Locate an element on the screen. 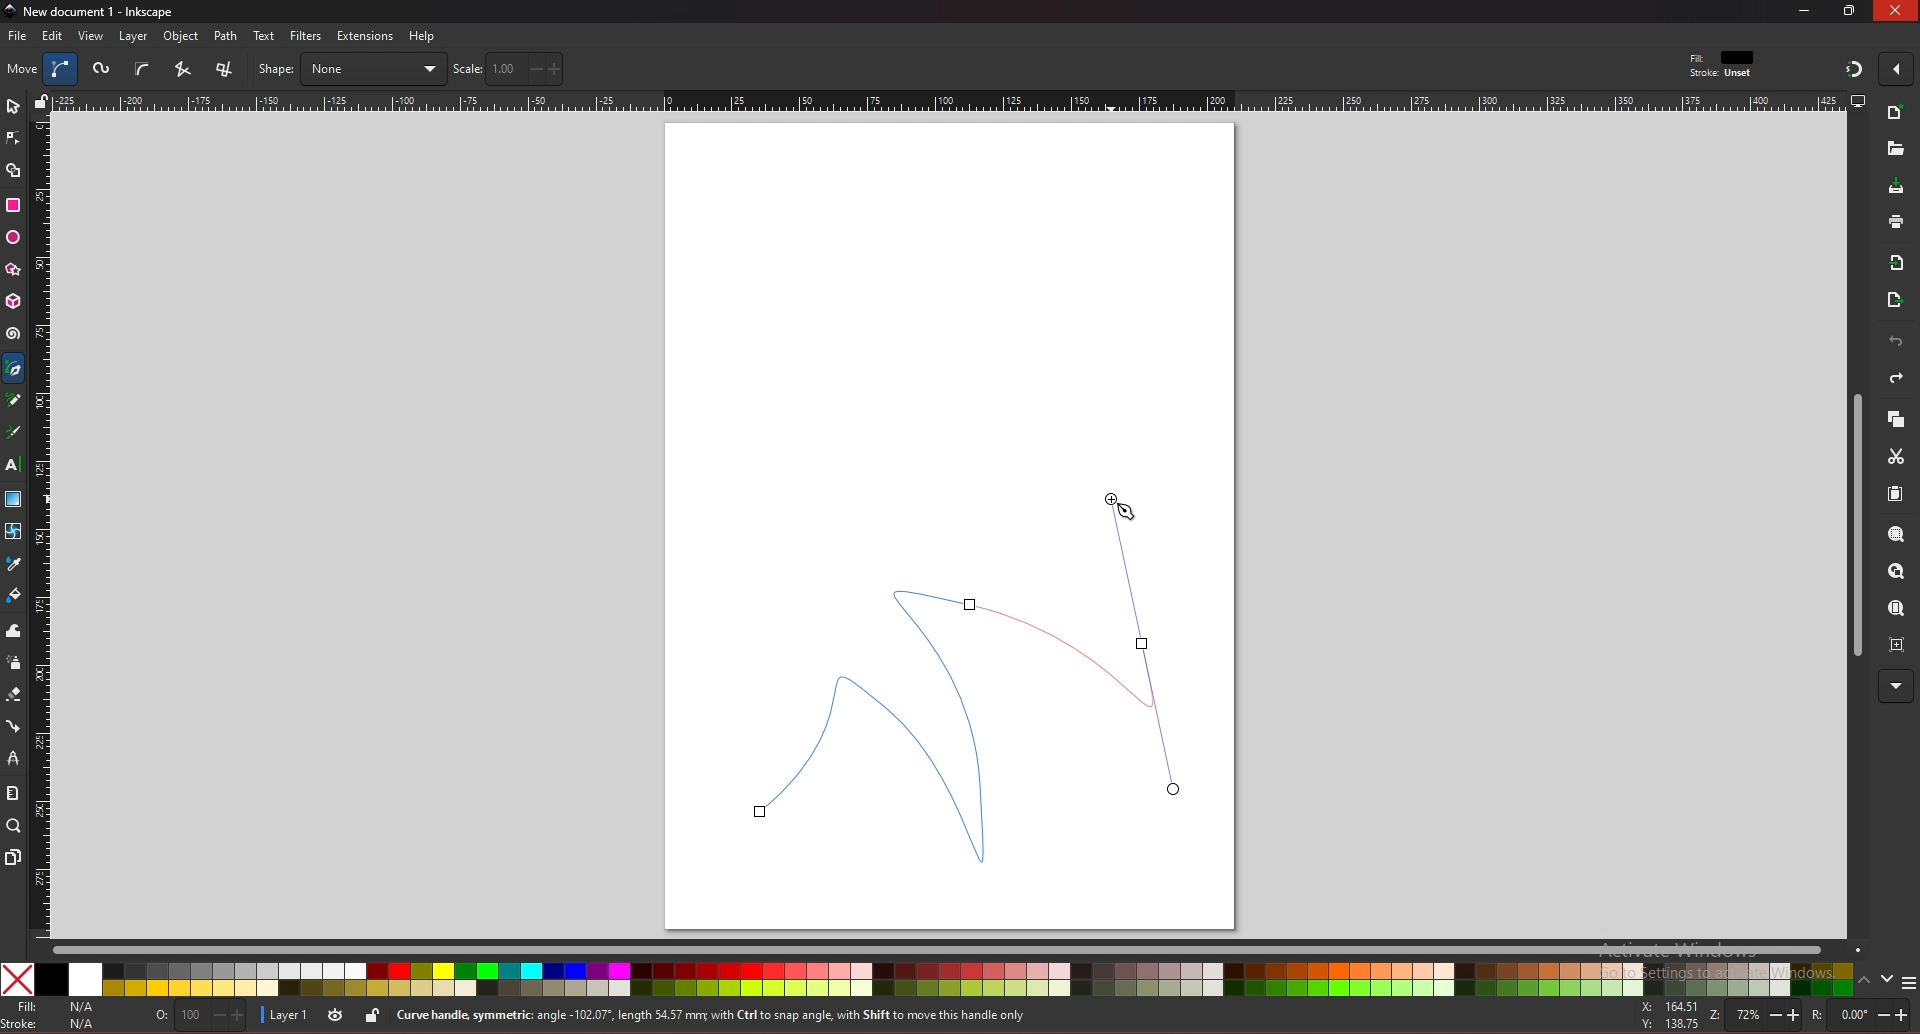 This screenshot has width=1920, height=1034. horizontal rule is located at coordinates (948, 100).